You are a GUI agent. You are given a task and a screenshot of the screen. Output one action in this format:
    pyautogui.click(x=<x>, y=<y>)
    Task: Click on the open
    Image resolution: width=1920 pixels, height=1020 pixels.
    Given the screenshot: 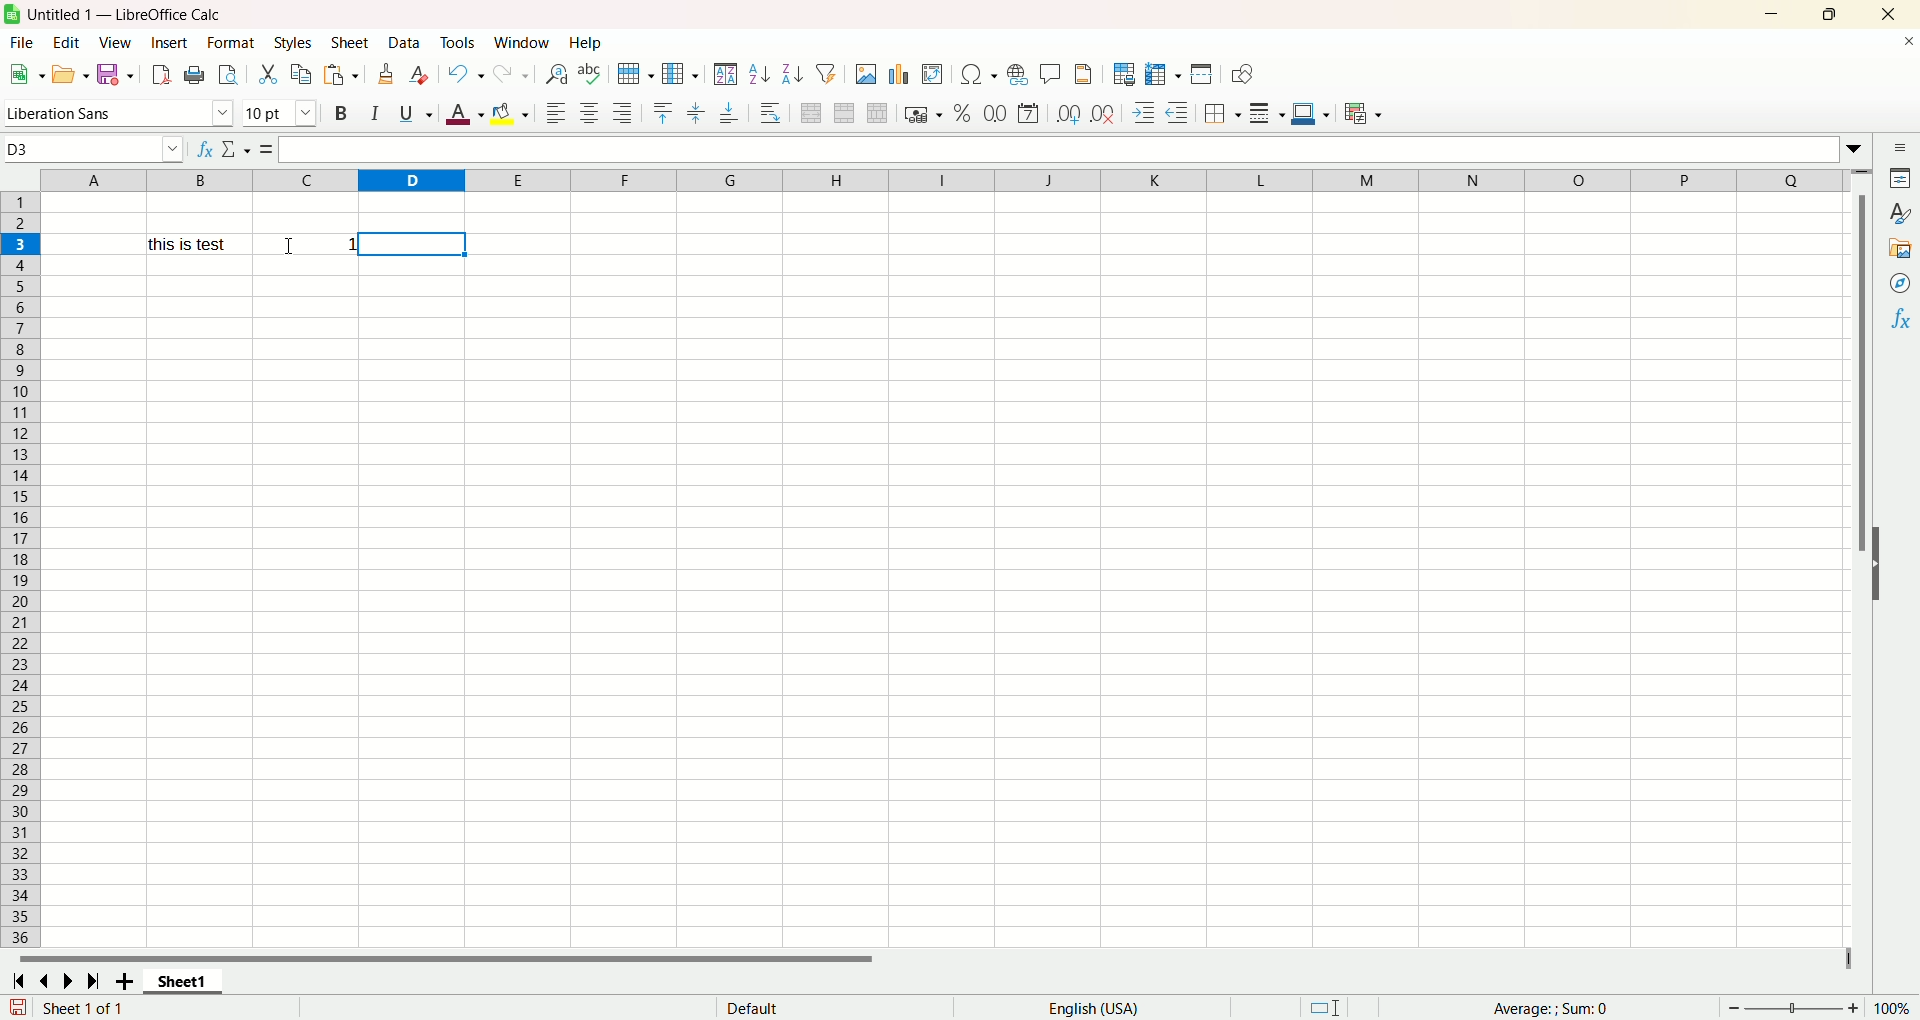 What is the action you would take?
    pyautogui.click(x=70, y=75)
    